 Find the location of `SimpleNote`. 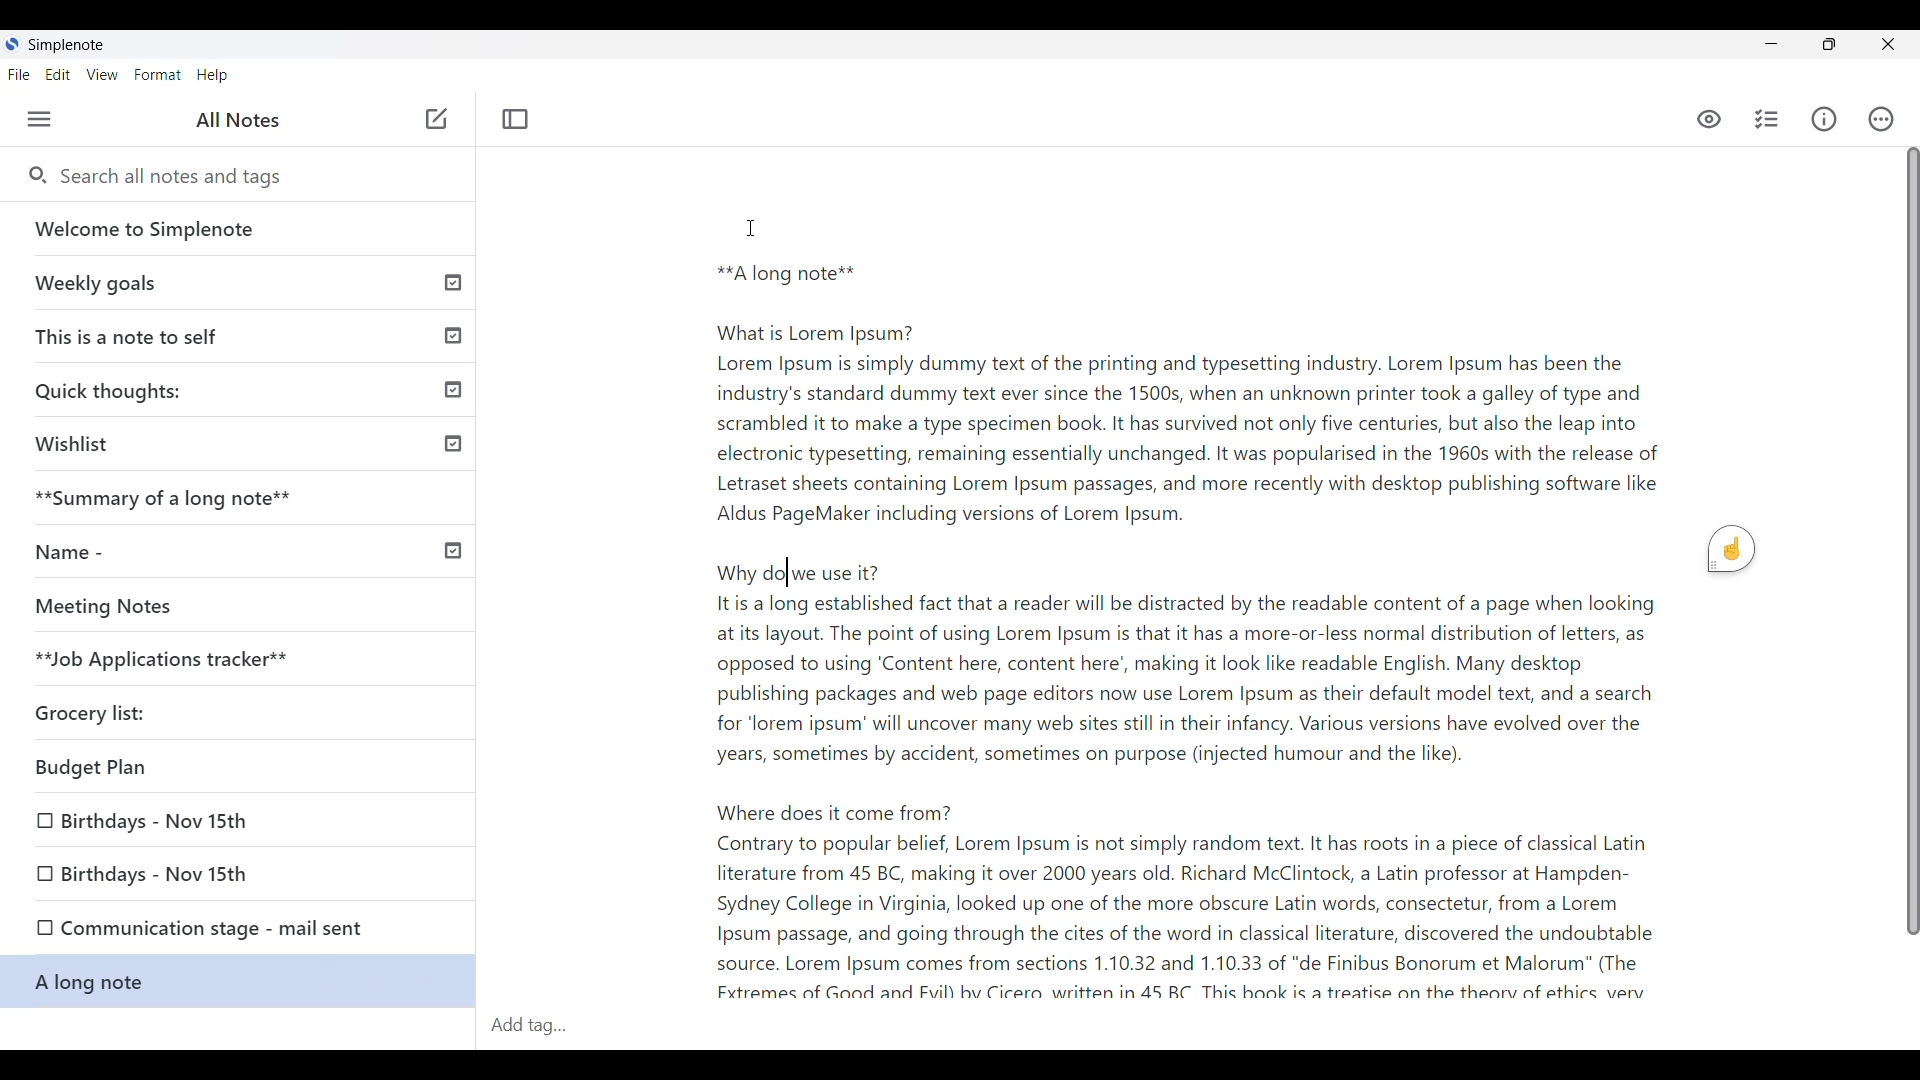

SimpleNote is located at coordinates (61, 44).